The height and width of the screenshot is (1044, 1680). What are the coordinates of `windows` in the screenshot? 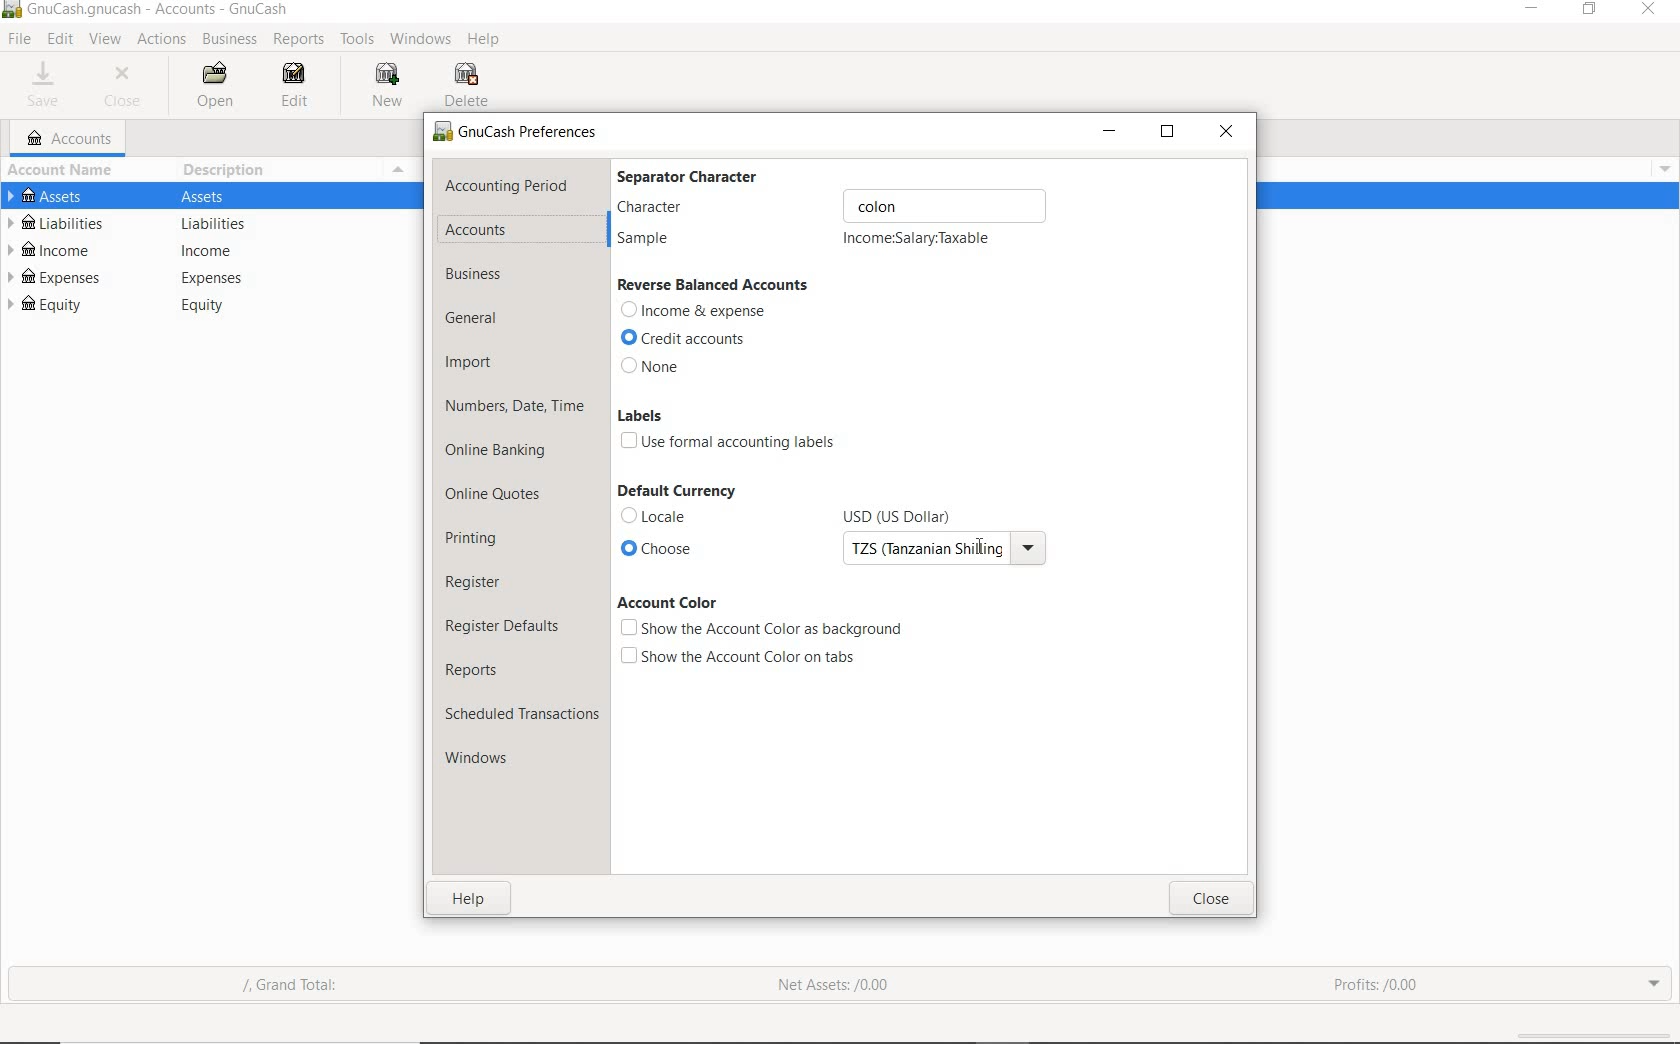 It's located at (492, 761).